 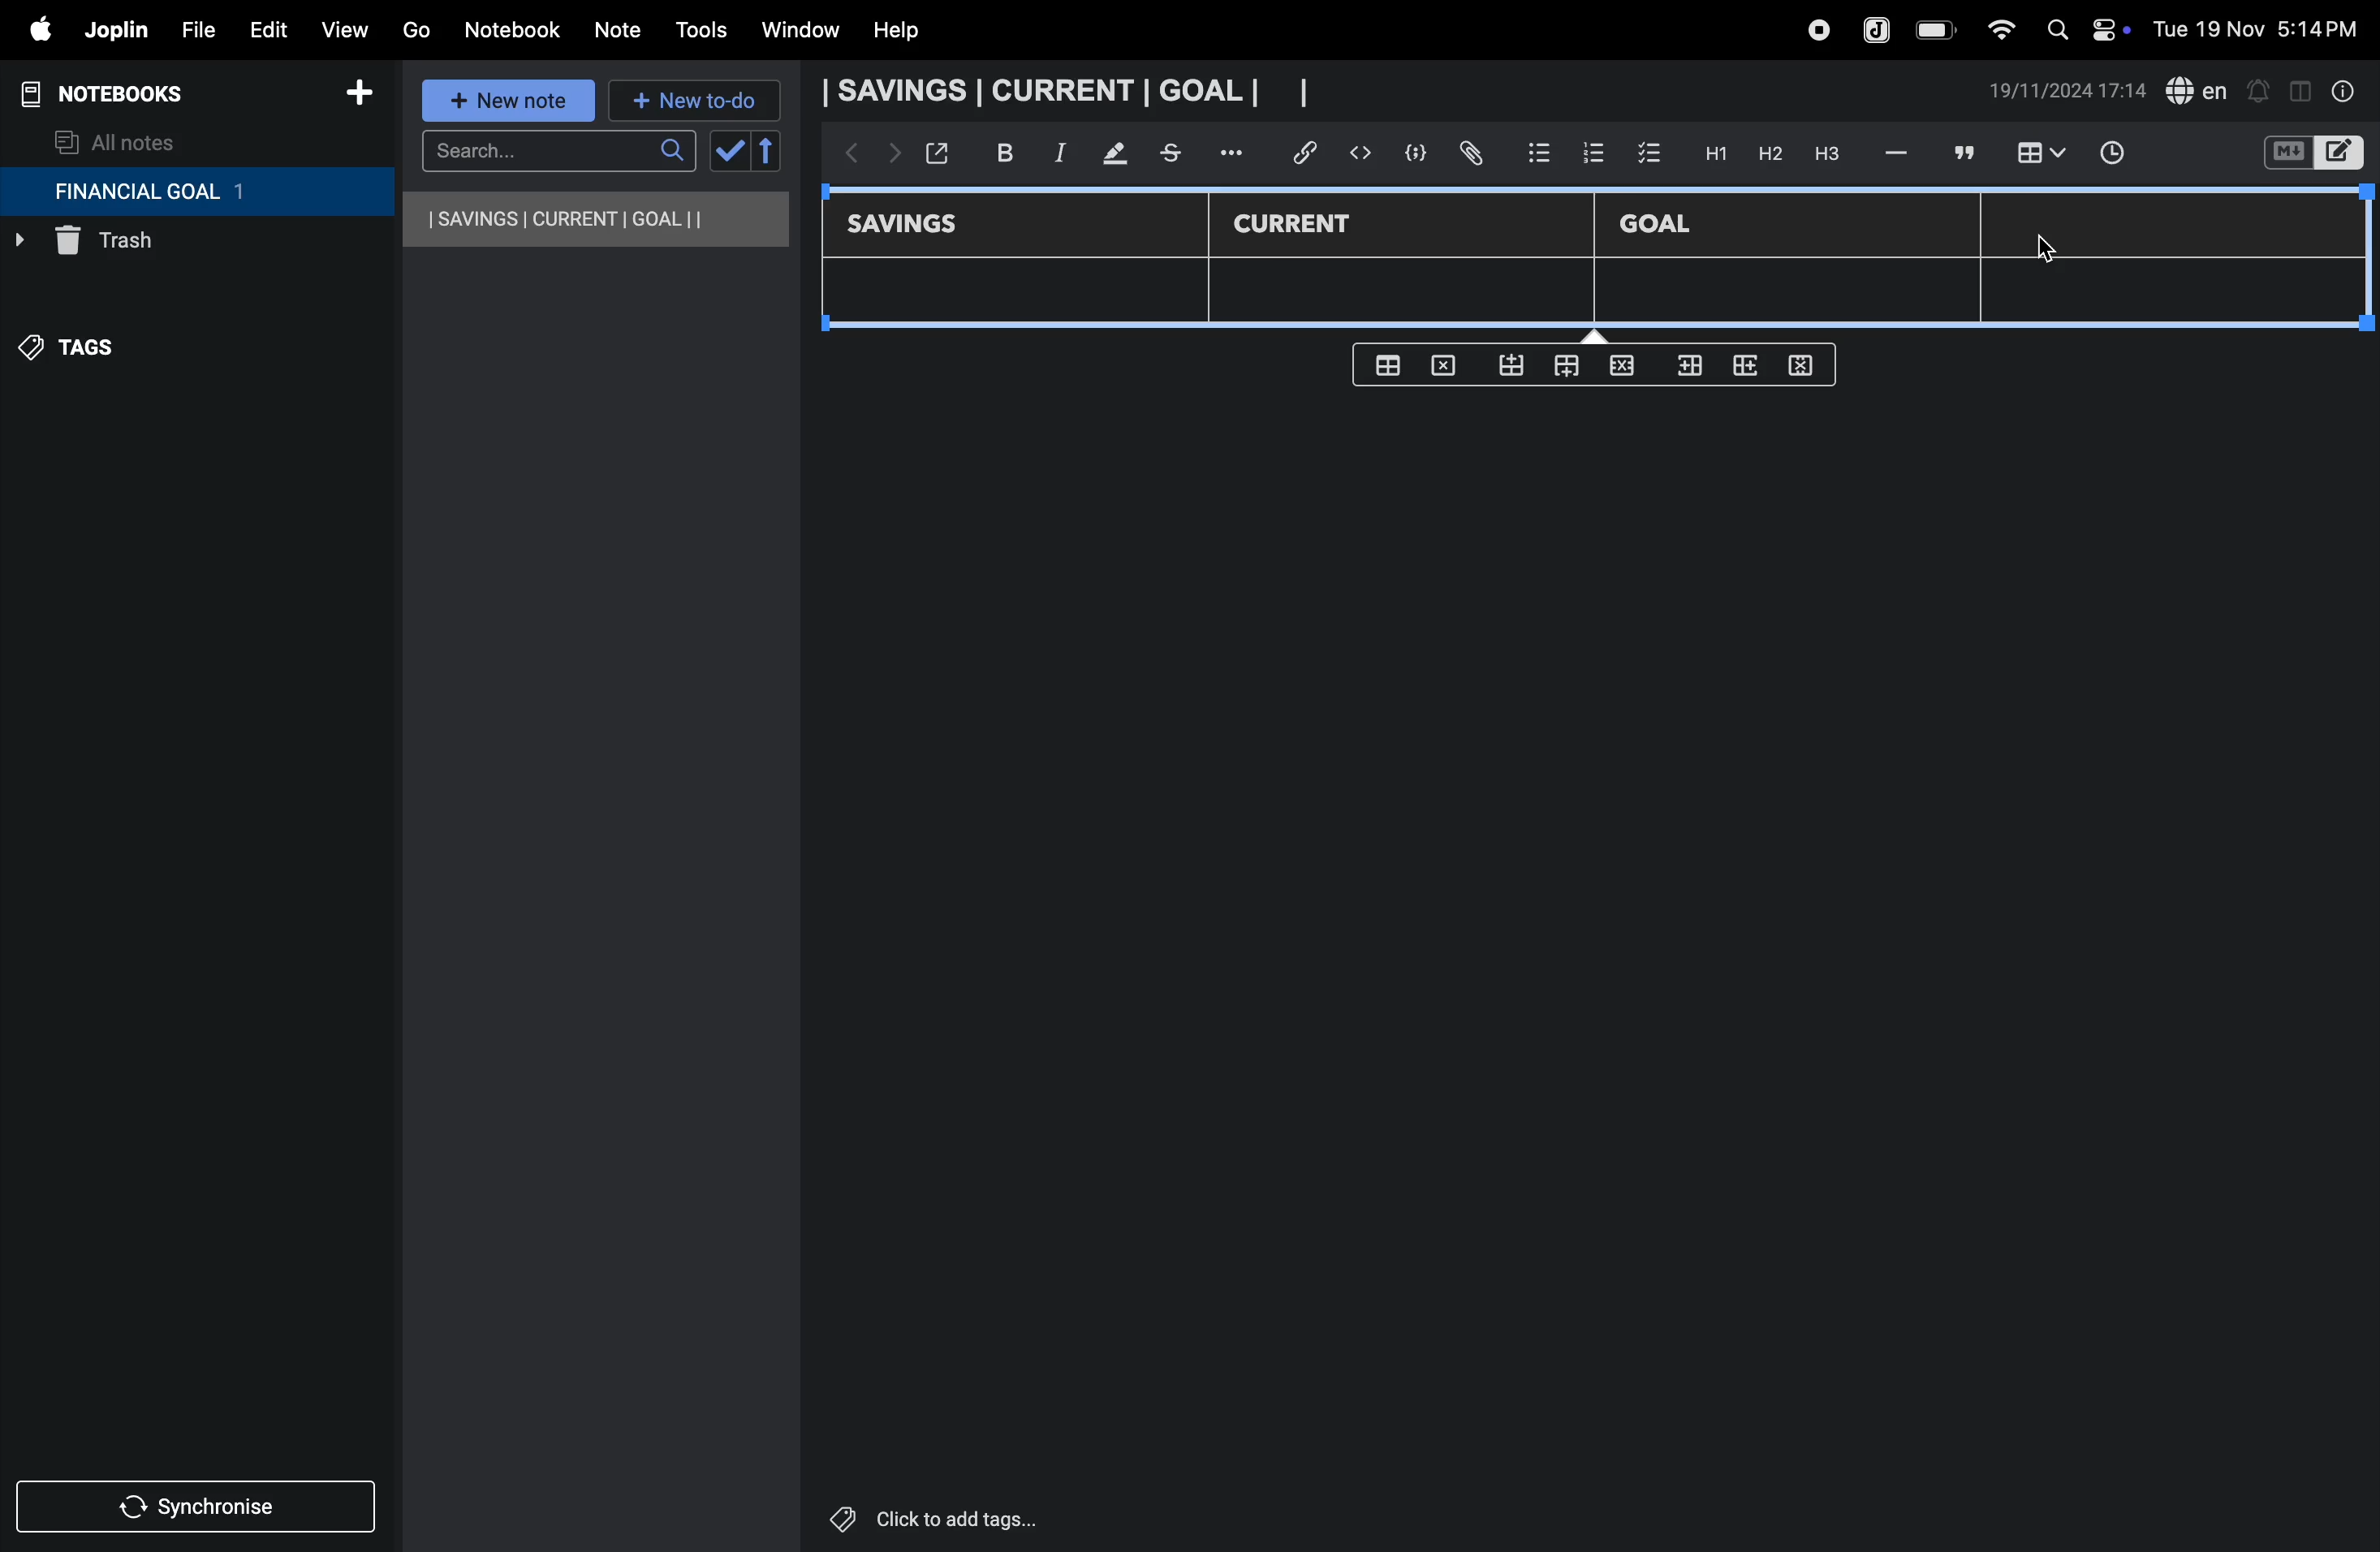 I want to click on current, so click(x=1307, y=225).